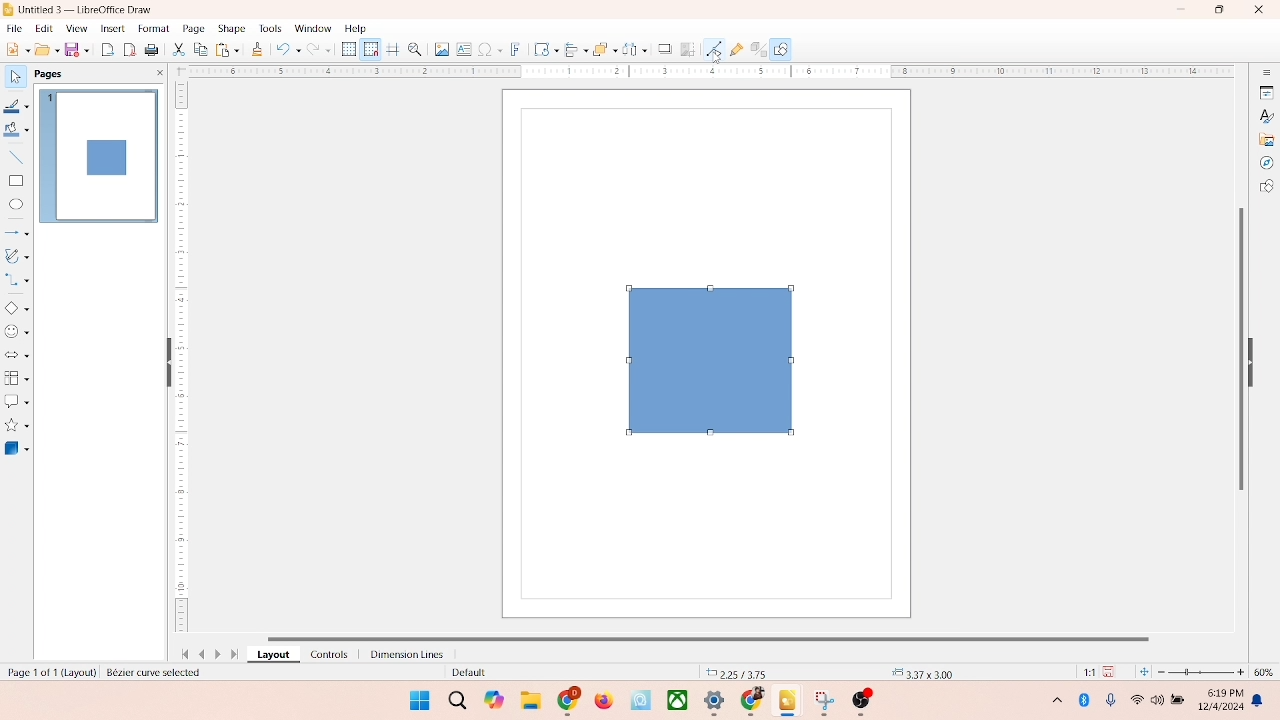  What do you see at coordinates (735, 50) in the screenshot?
I see `gluepoint function` at bounding box center [735, 50].